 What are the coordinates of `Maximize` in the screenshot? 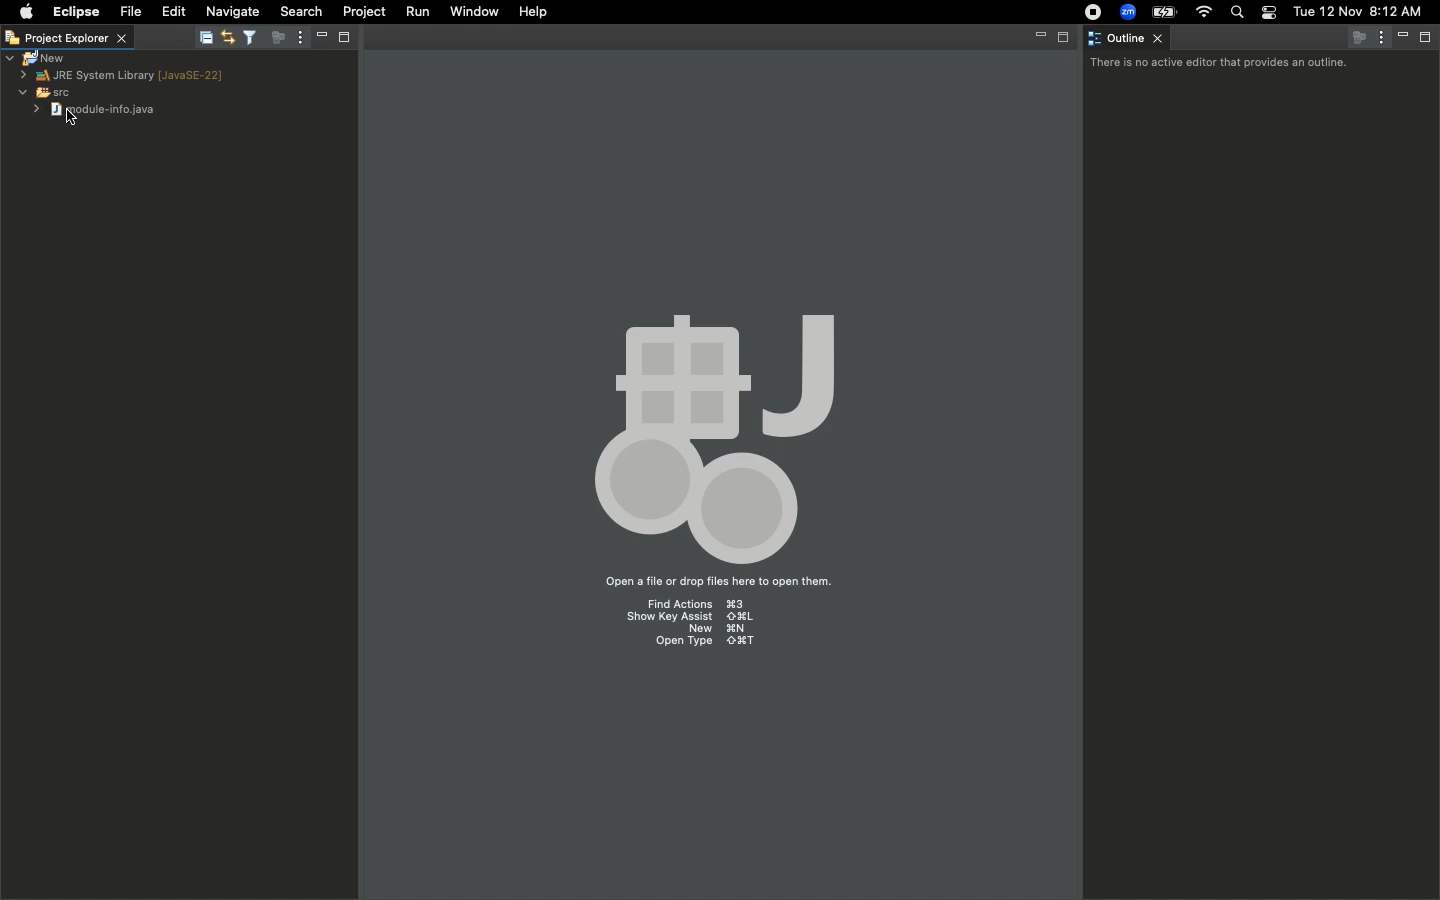 It's located at (1066, 37).